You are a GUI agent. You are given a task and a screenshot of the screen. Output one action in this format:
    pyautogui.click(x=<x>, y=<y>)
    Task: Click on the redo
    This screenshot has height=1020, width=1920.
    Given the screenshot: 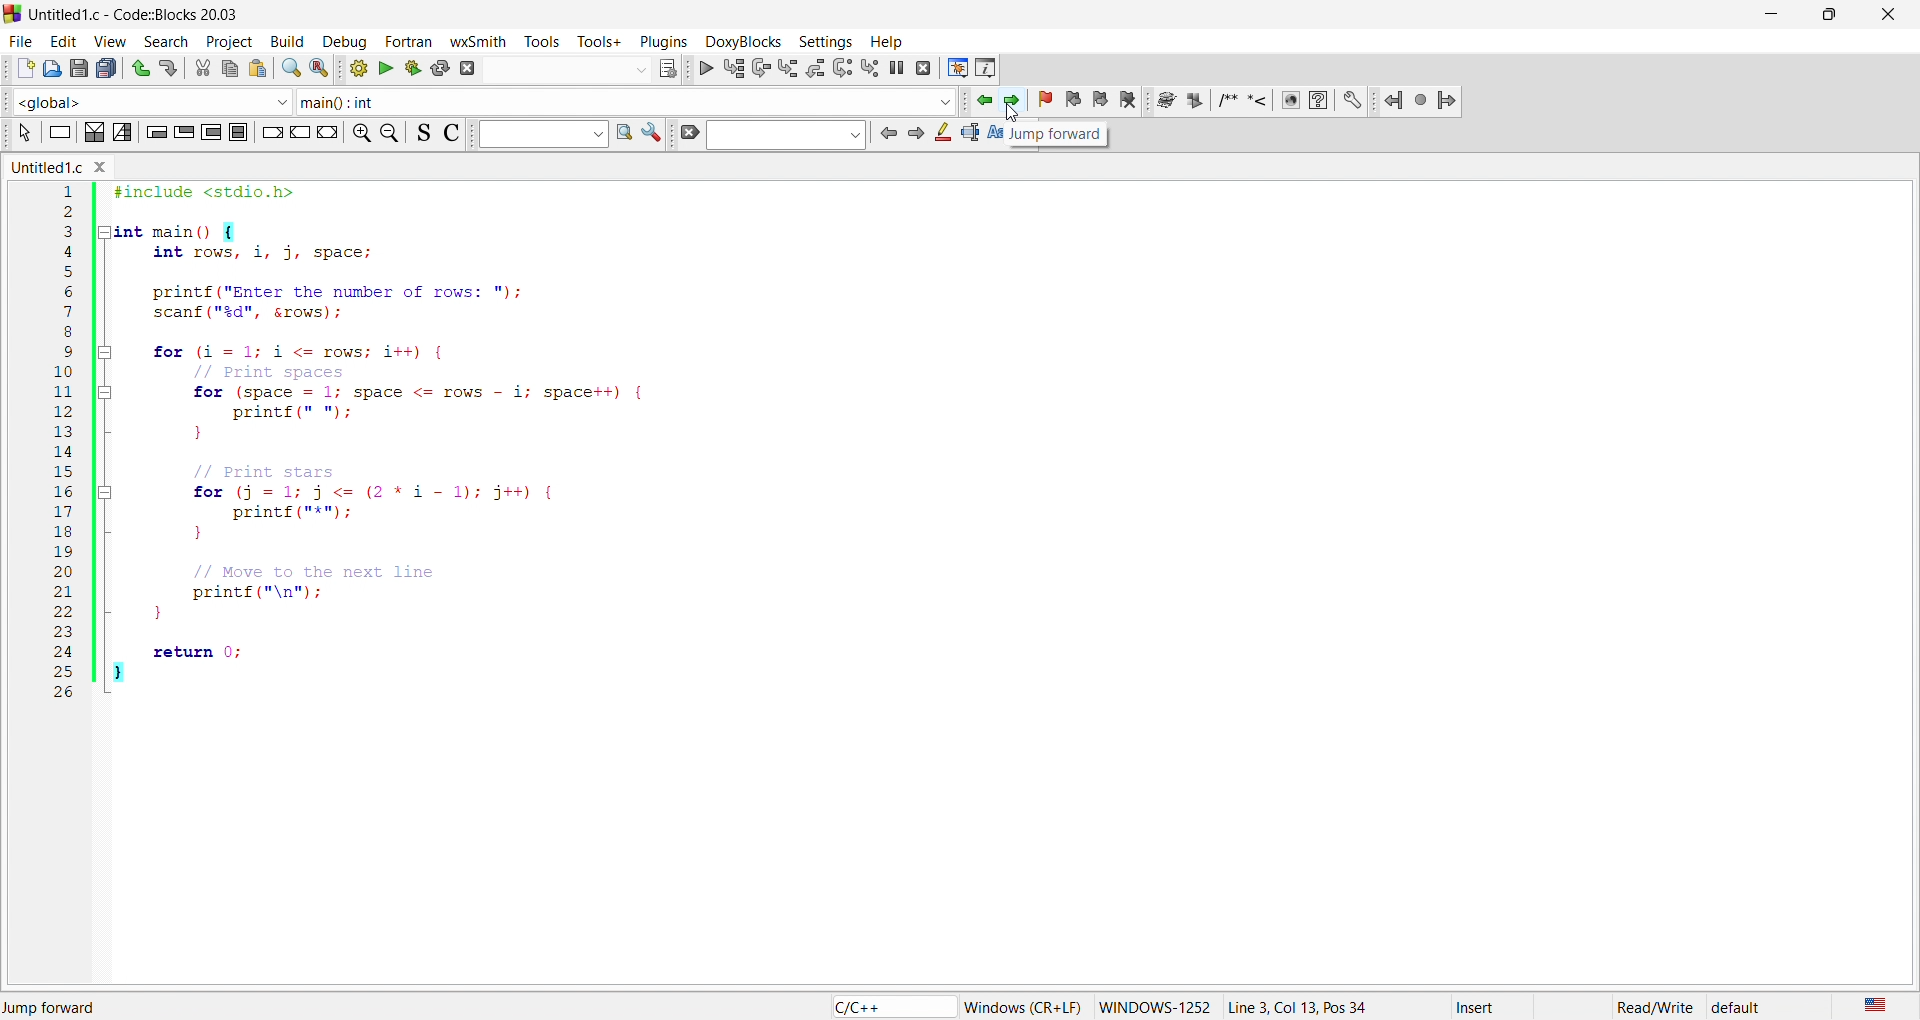 What is the action you would take?
    pyautogui.click(x=165, y=68)
    